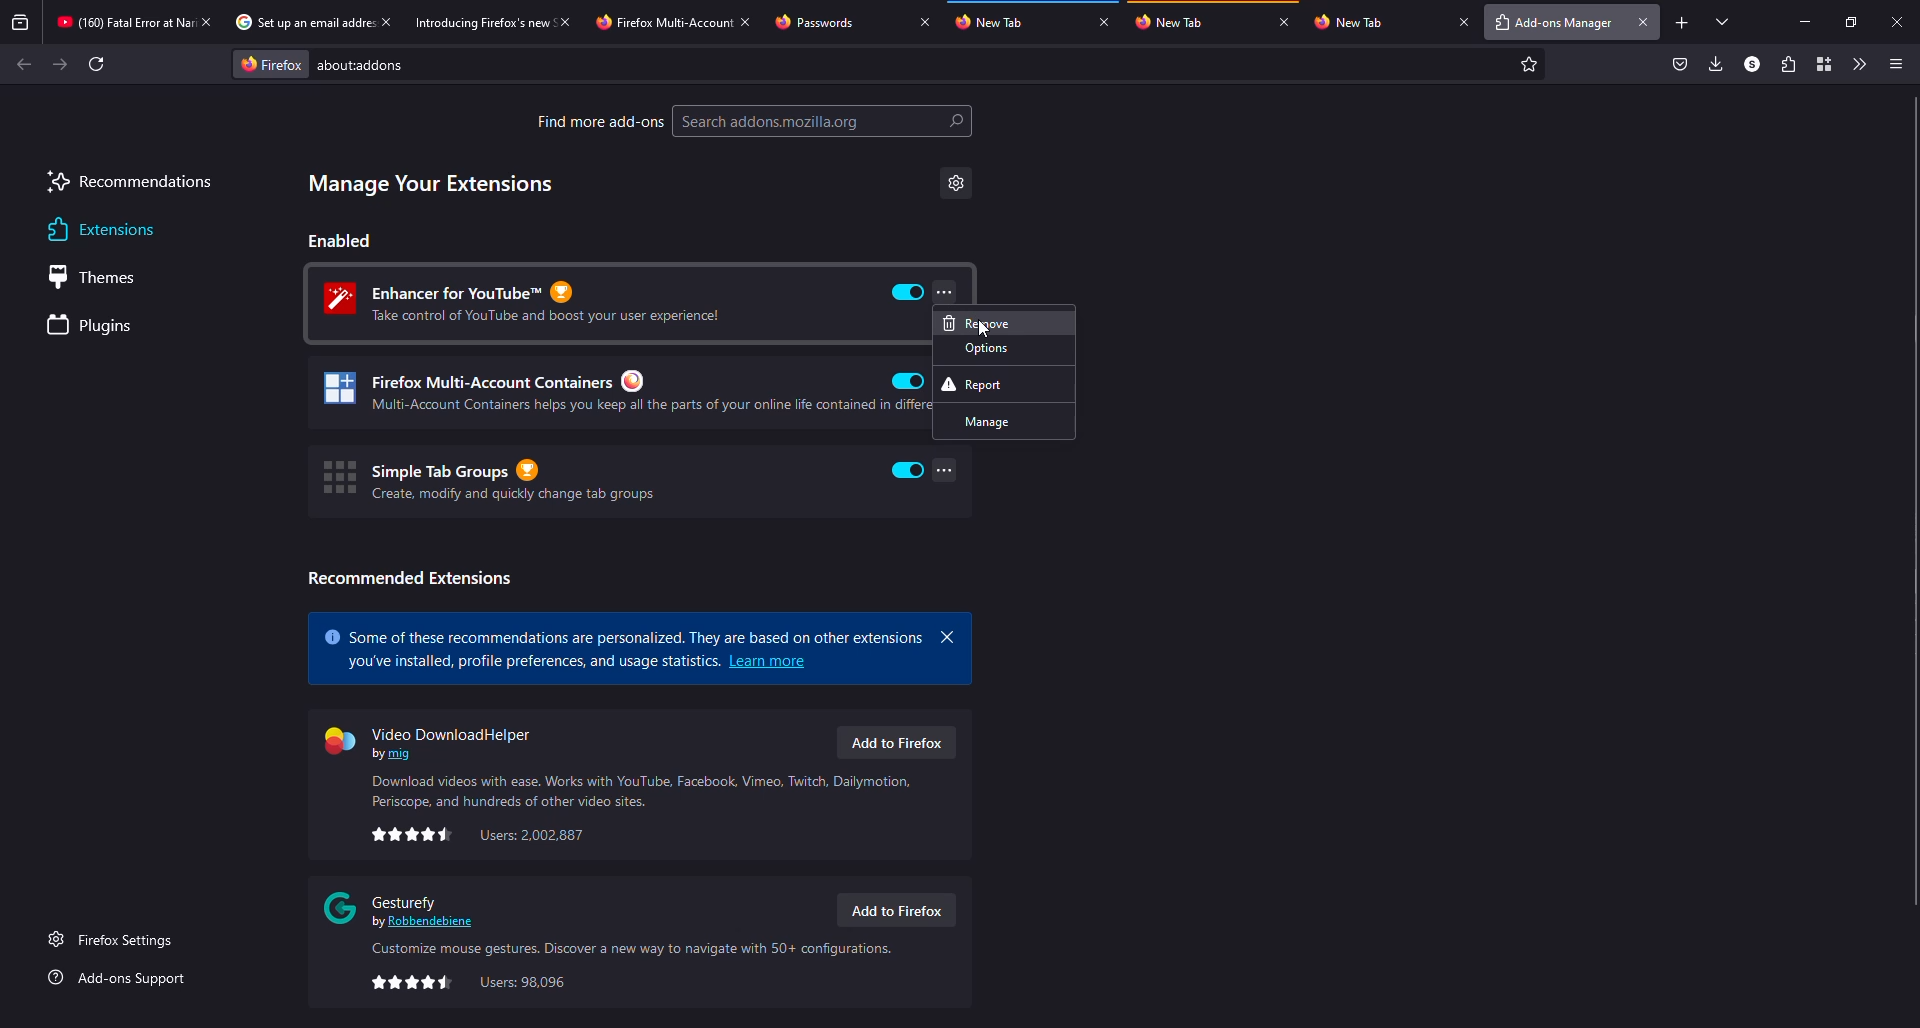  Describe the element at coordinates (98, 230) in the screenshot. I see `extensions` at that location.